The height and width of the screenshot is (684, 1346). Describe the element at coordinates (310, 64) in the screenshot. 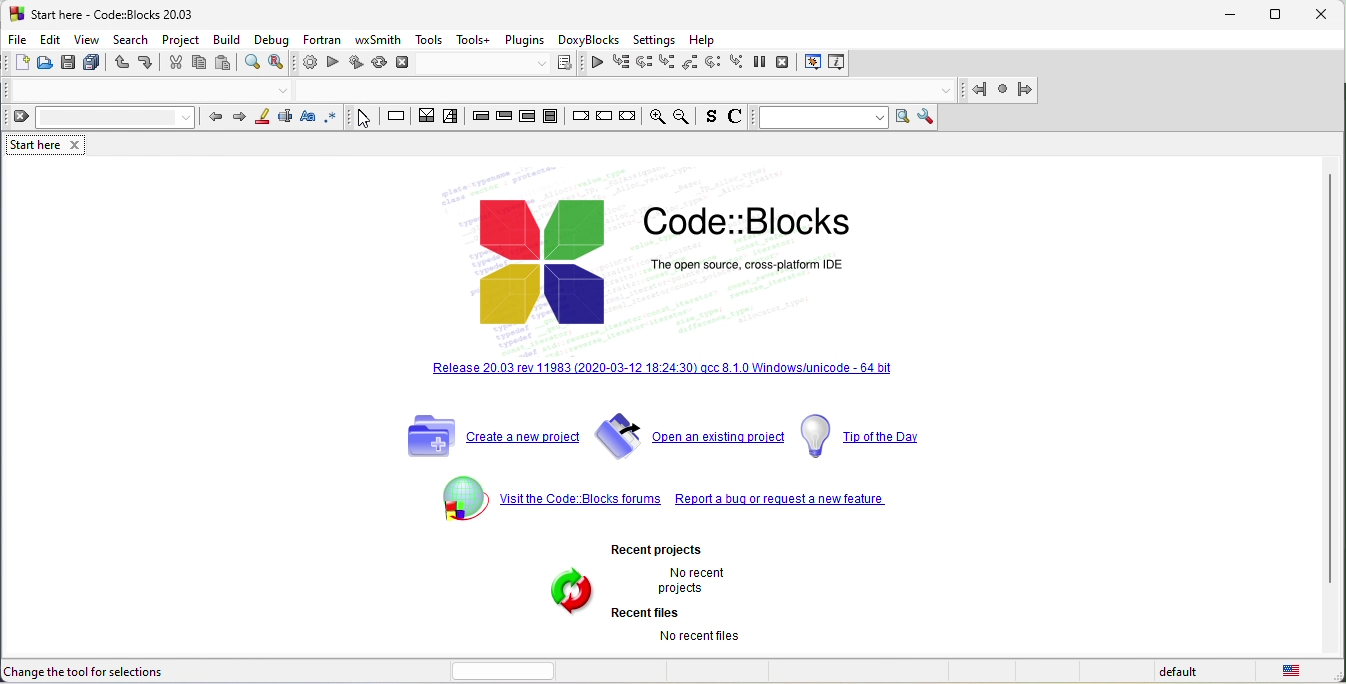

I see `build` at that location.